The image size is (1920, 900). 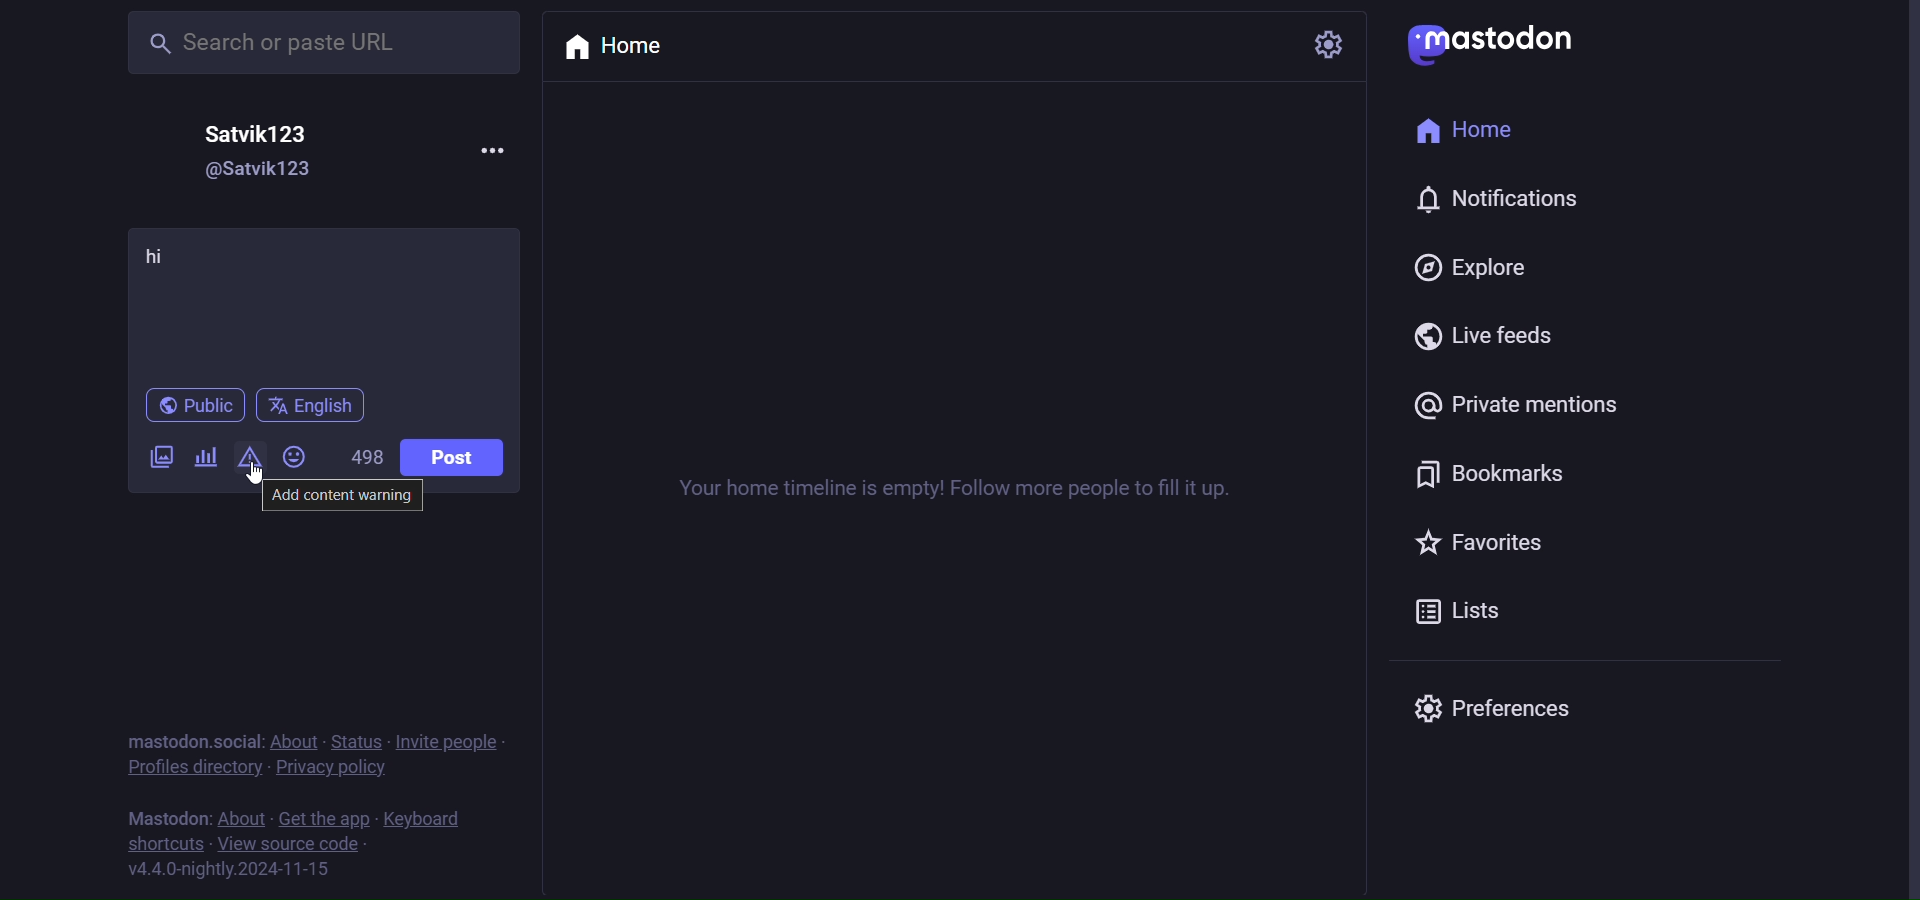 I want to click on setting, so click(x=1327, y=44).